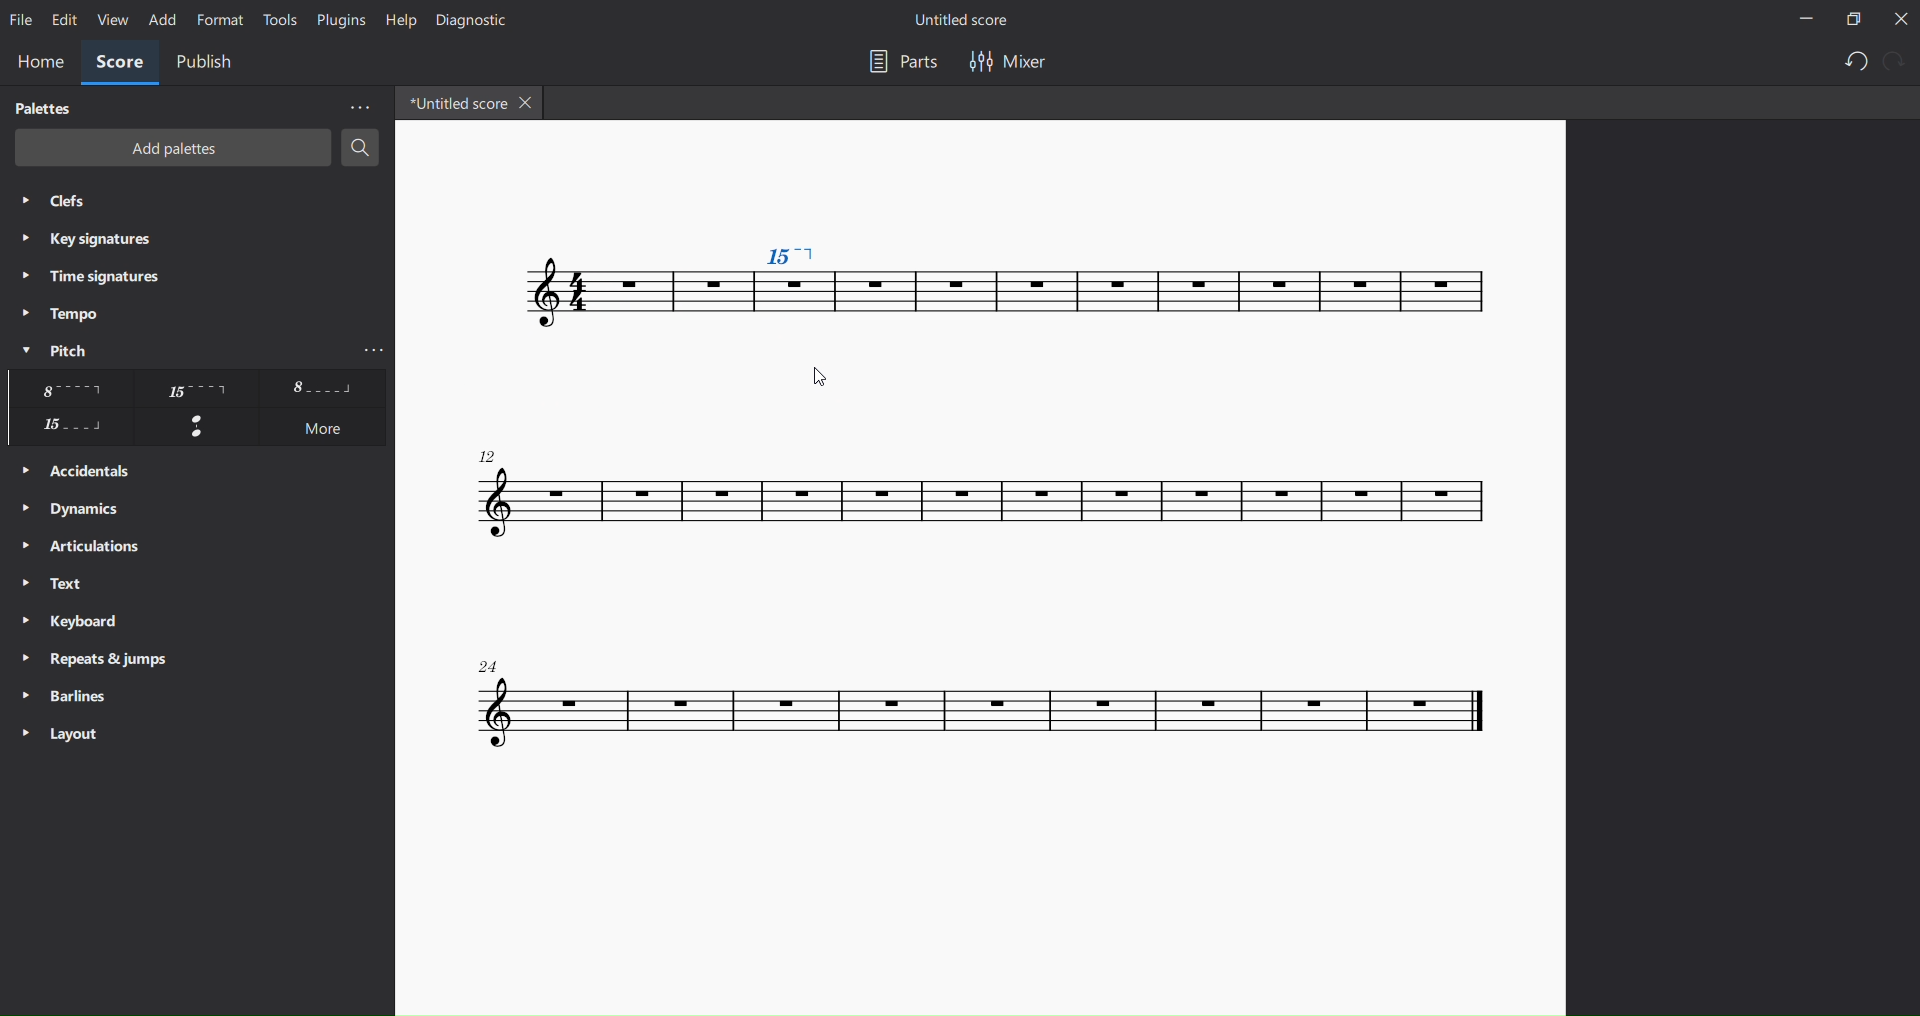  What do you see at coordinates (86, 468) in the screenshot?
I see `accidentals` at bounding box center [86, 468].